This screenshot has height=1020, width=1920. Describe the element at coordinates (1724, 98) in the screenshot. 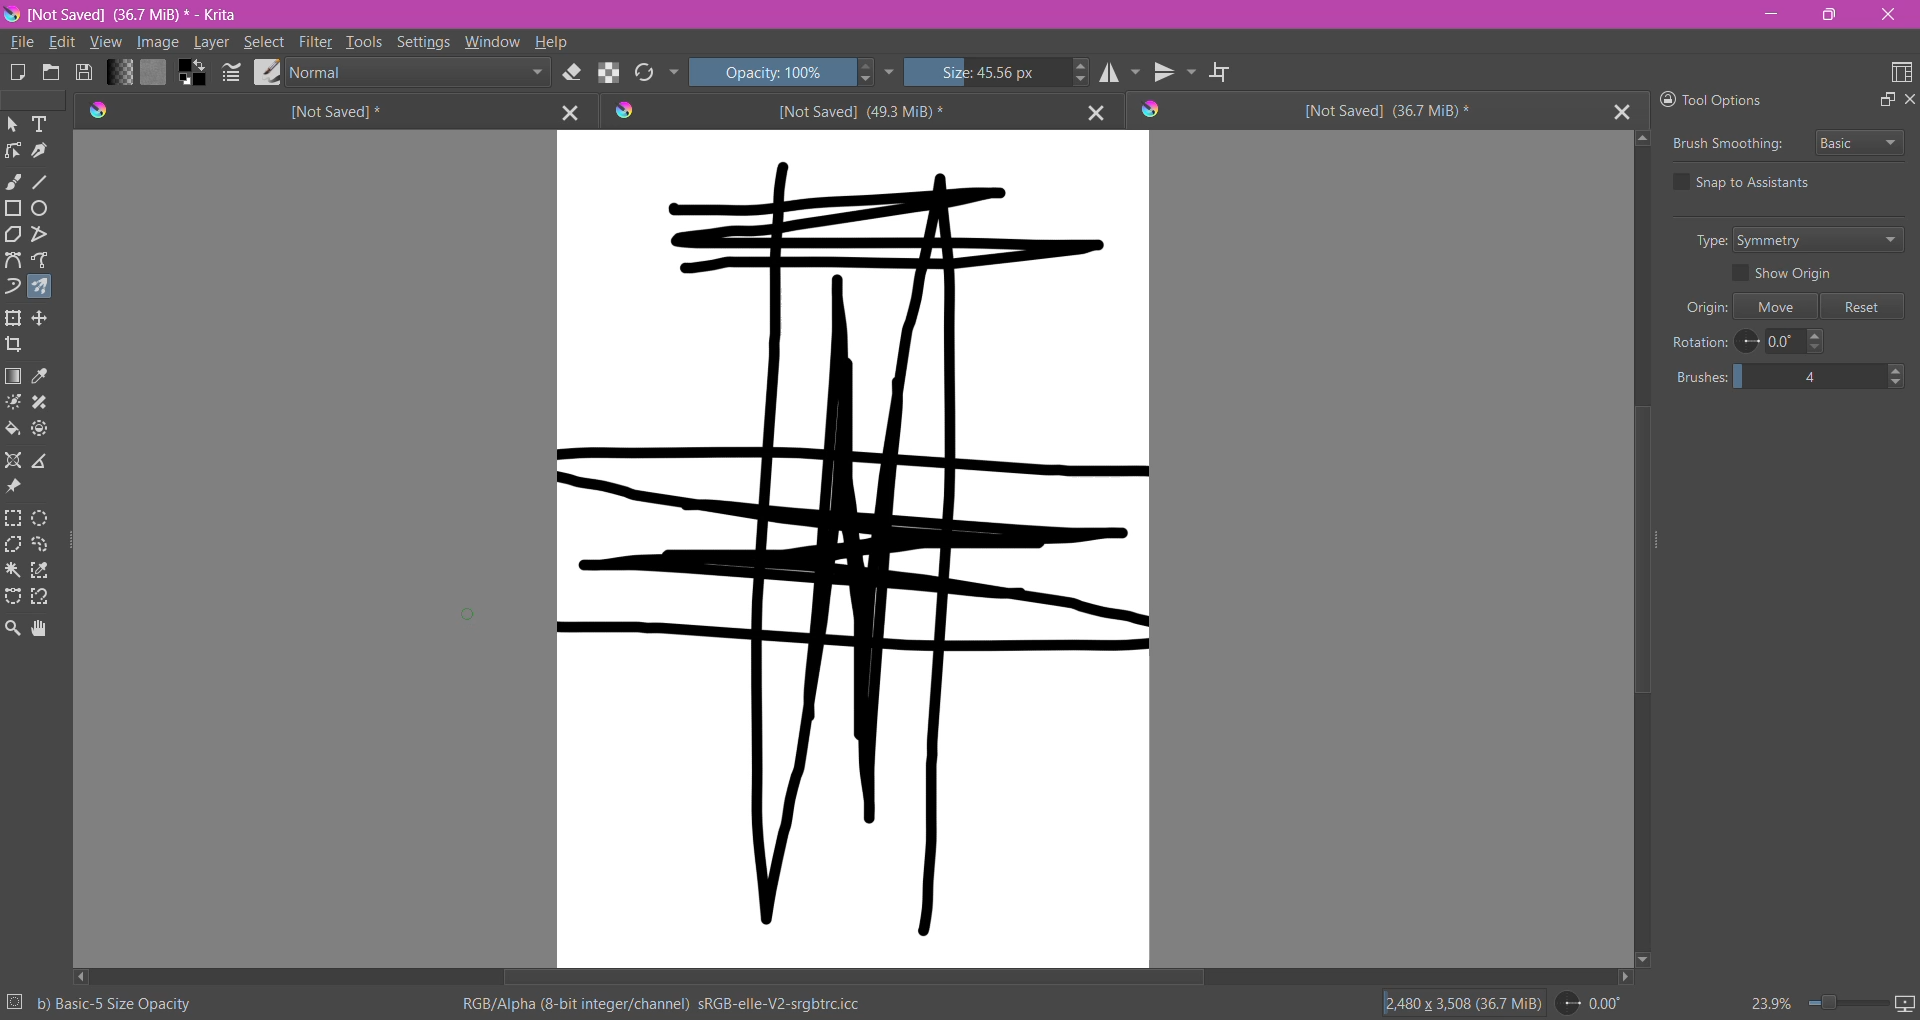

I see `Tool Options` at that location.